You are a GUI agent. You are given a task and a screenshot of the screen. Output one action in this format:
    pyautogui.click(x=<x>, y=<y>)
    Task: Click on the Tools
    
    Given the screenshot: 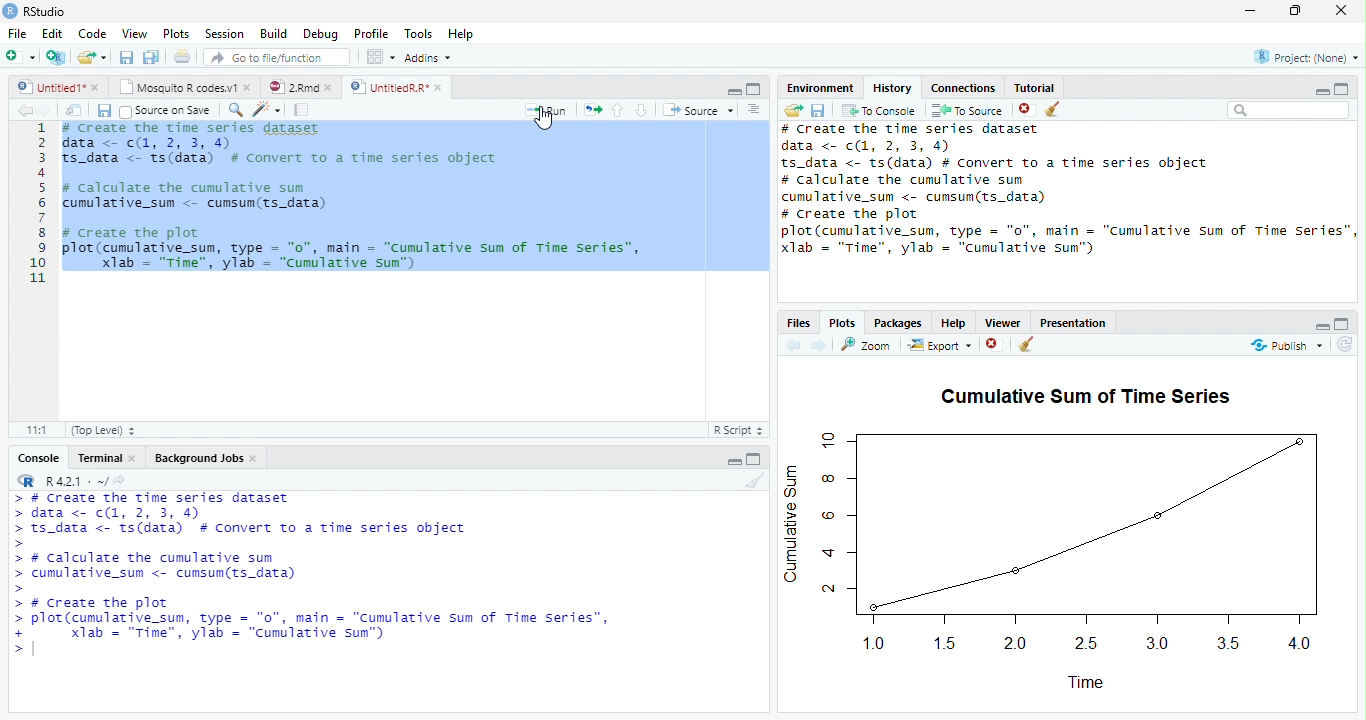 What is the action you would take?
    pyautogui.click(x=418, y=35)
    